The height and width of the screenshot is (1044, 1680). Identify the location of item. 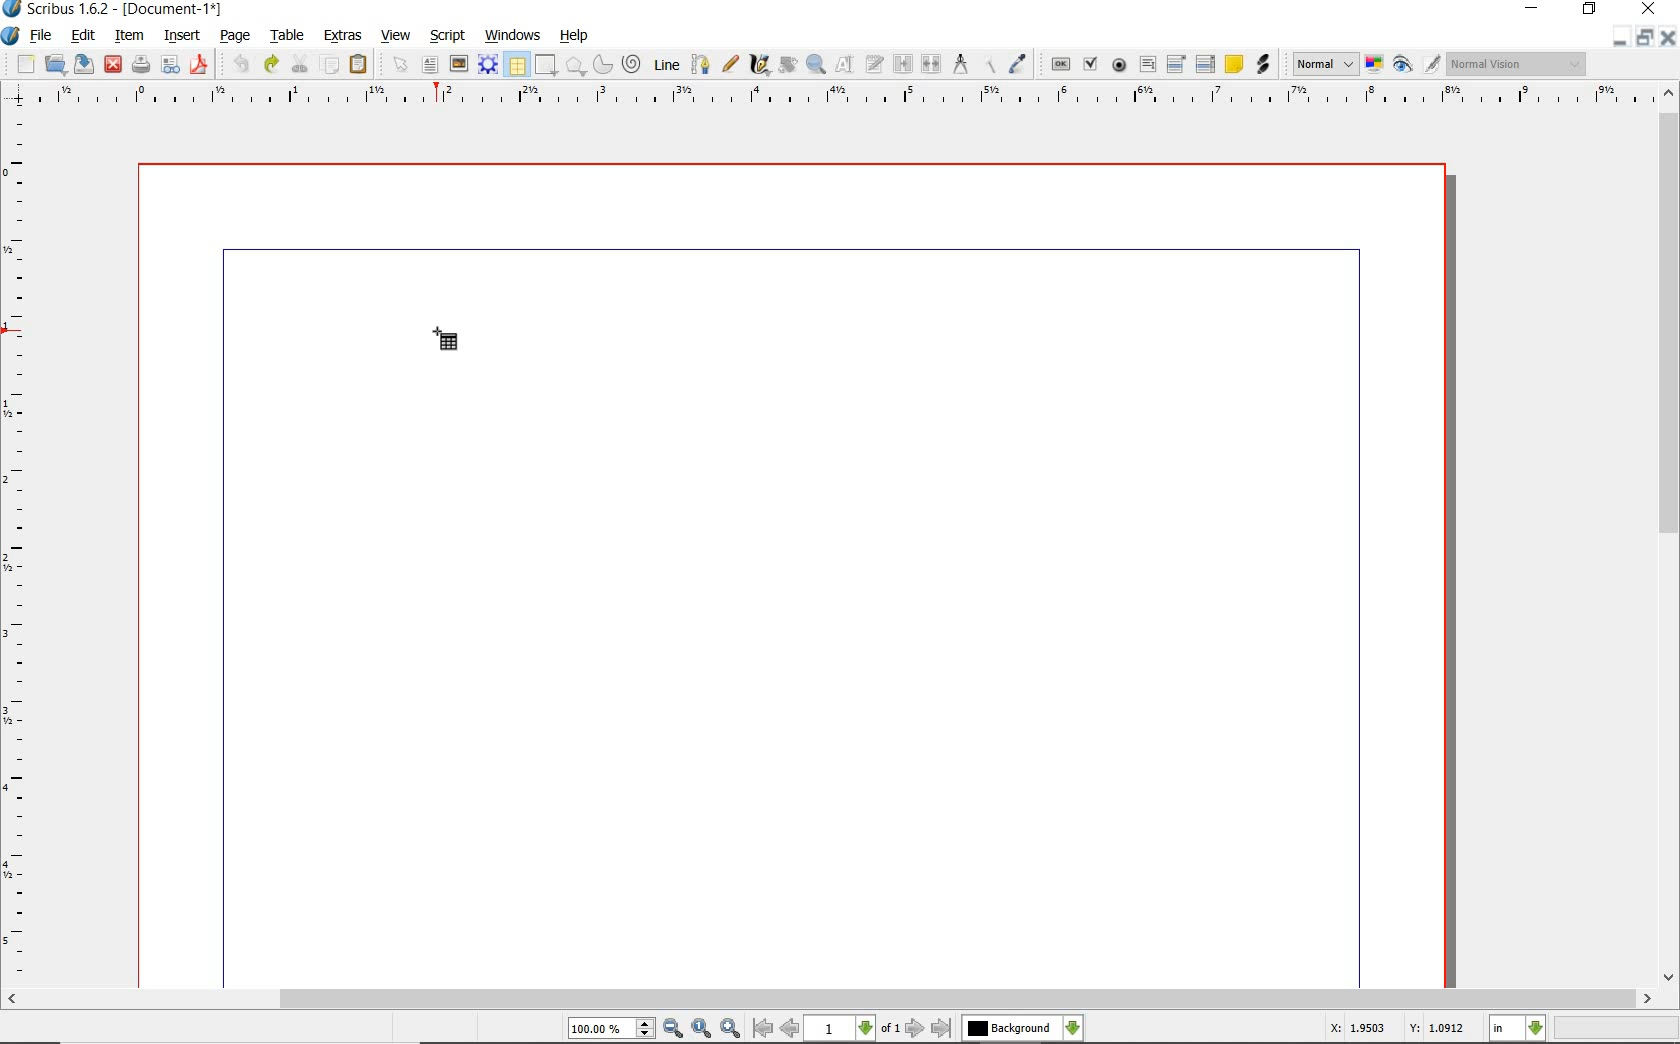
(127, 36).